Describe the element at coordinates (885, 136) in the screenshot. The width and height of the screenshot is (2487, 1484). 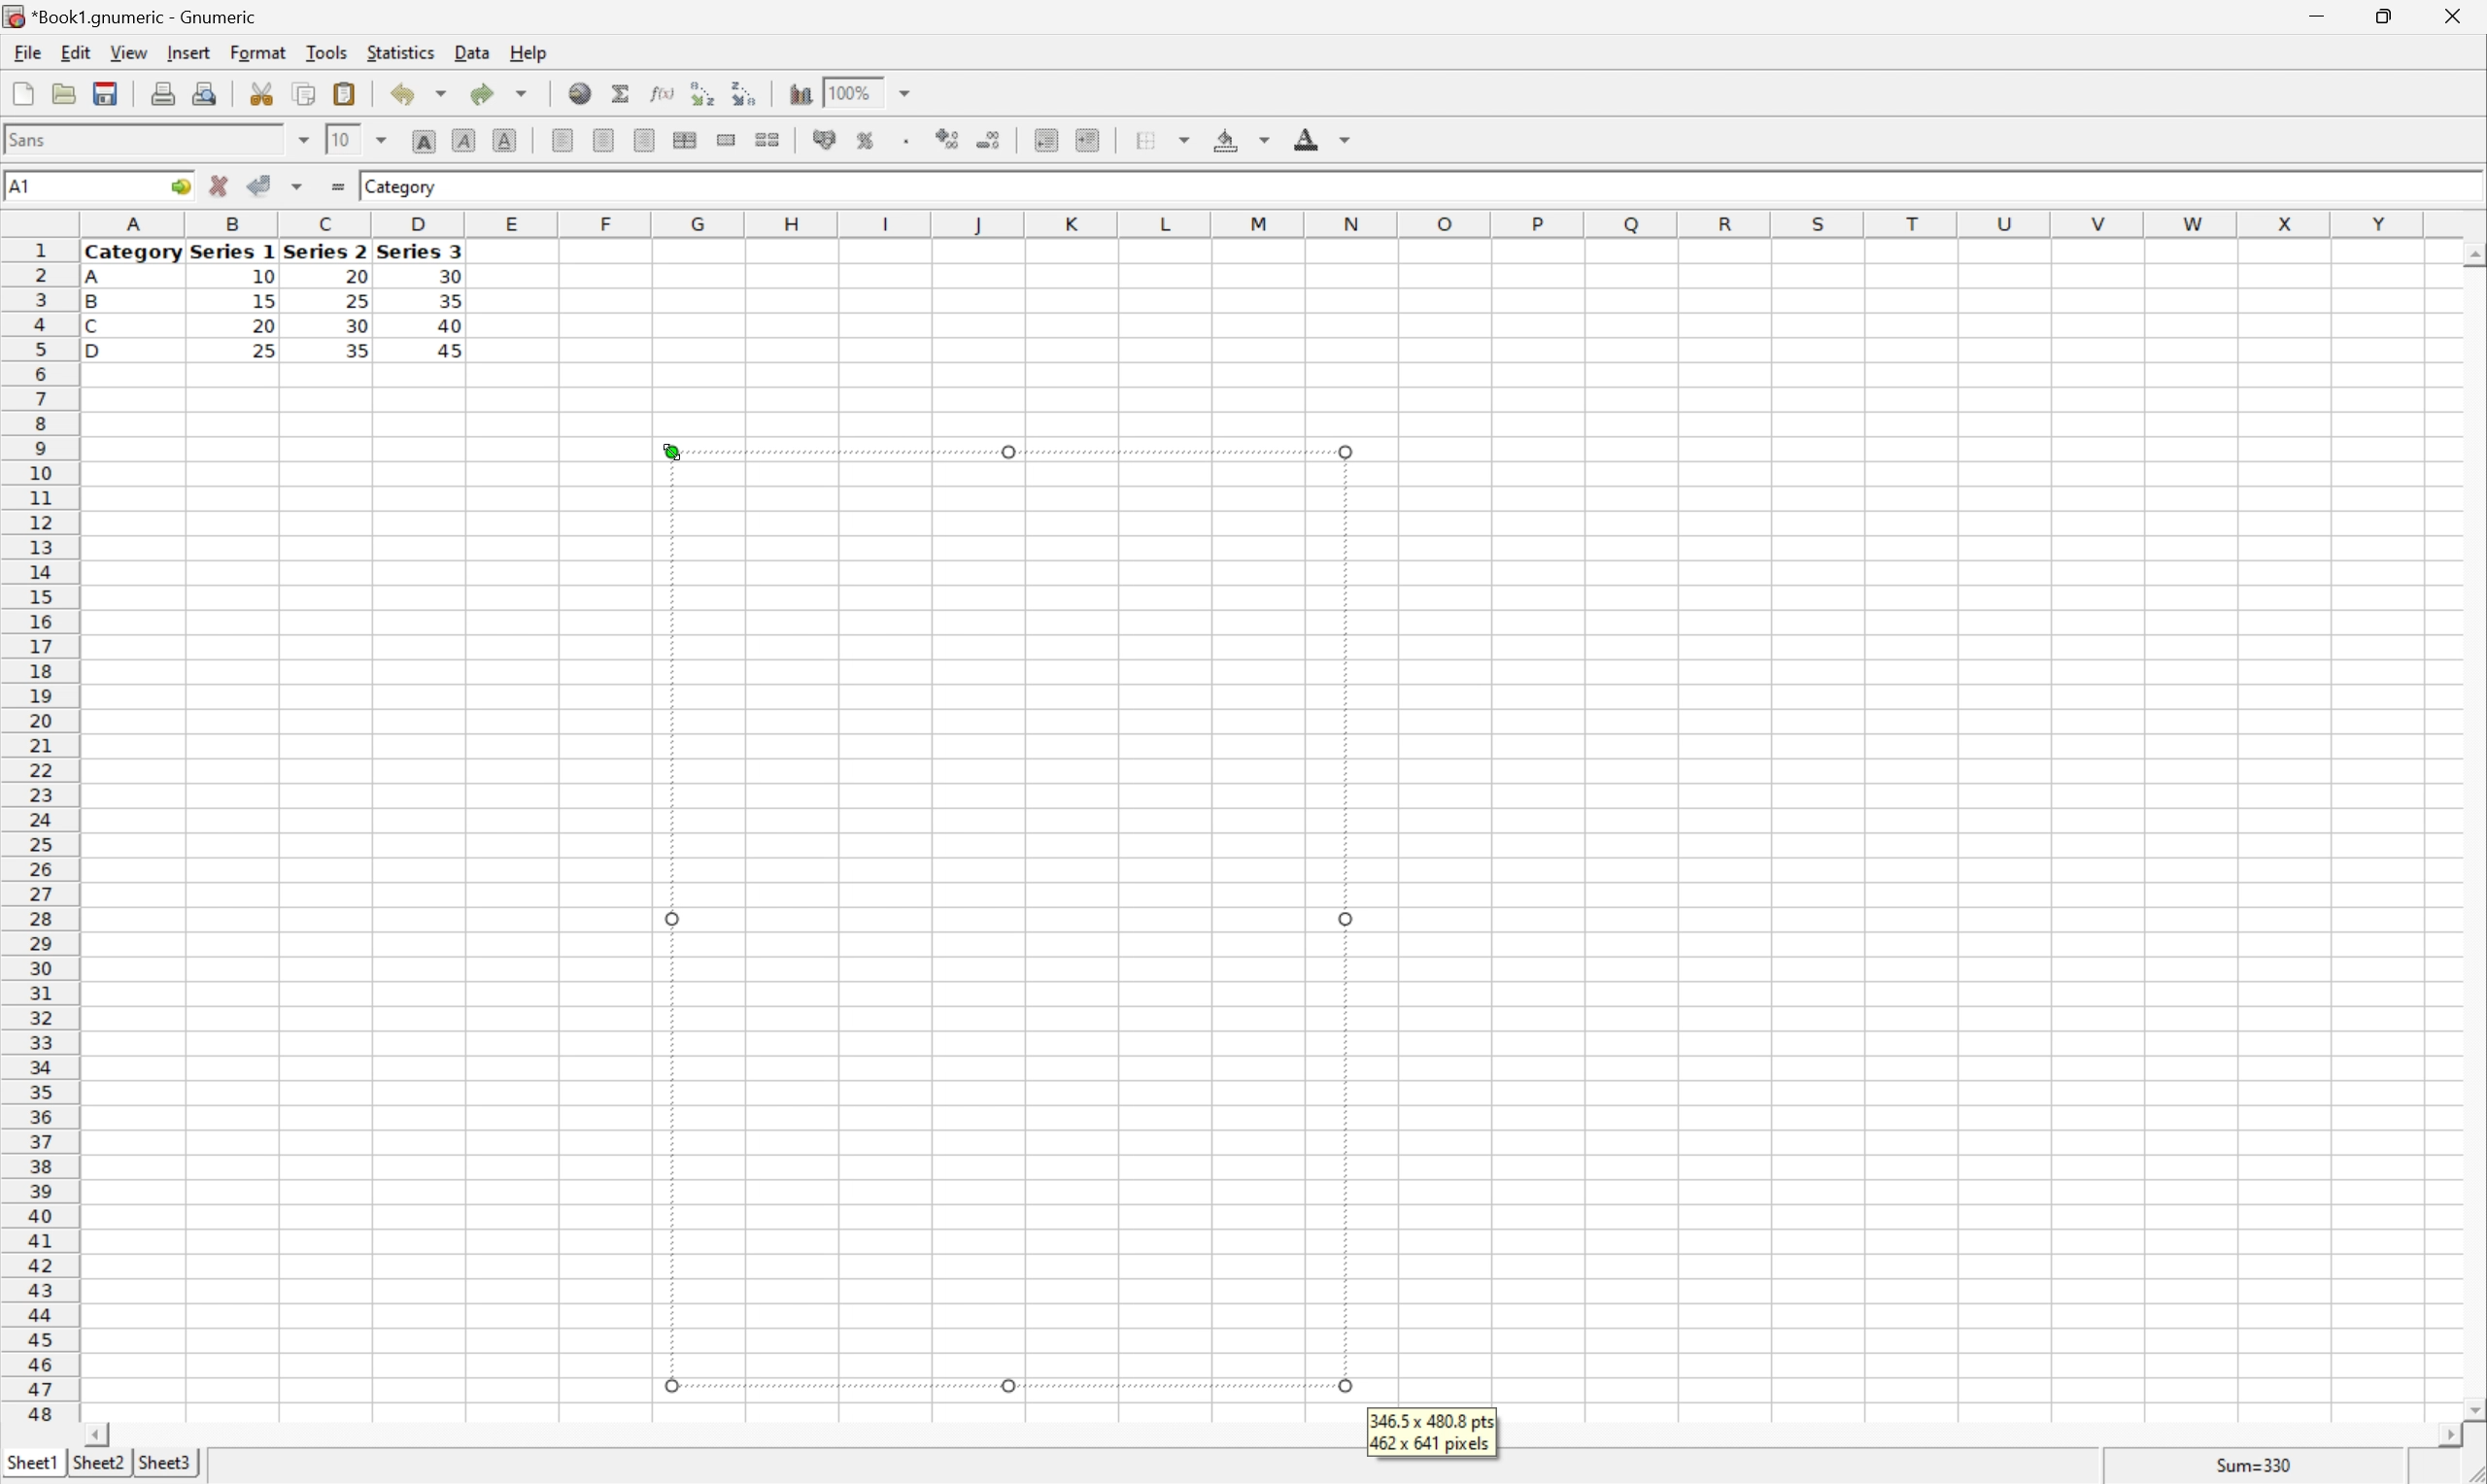
I see `Insert a chart` at that location.